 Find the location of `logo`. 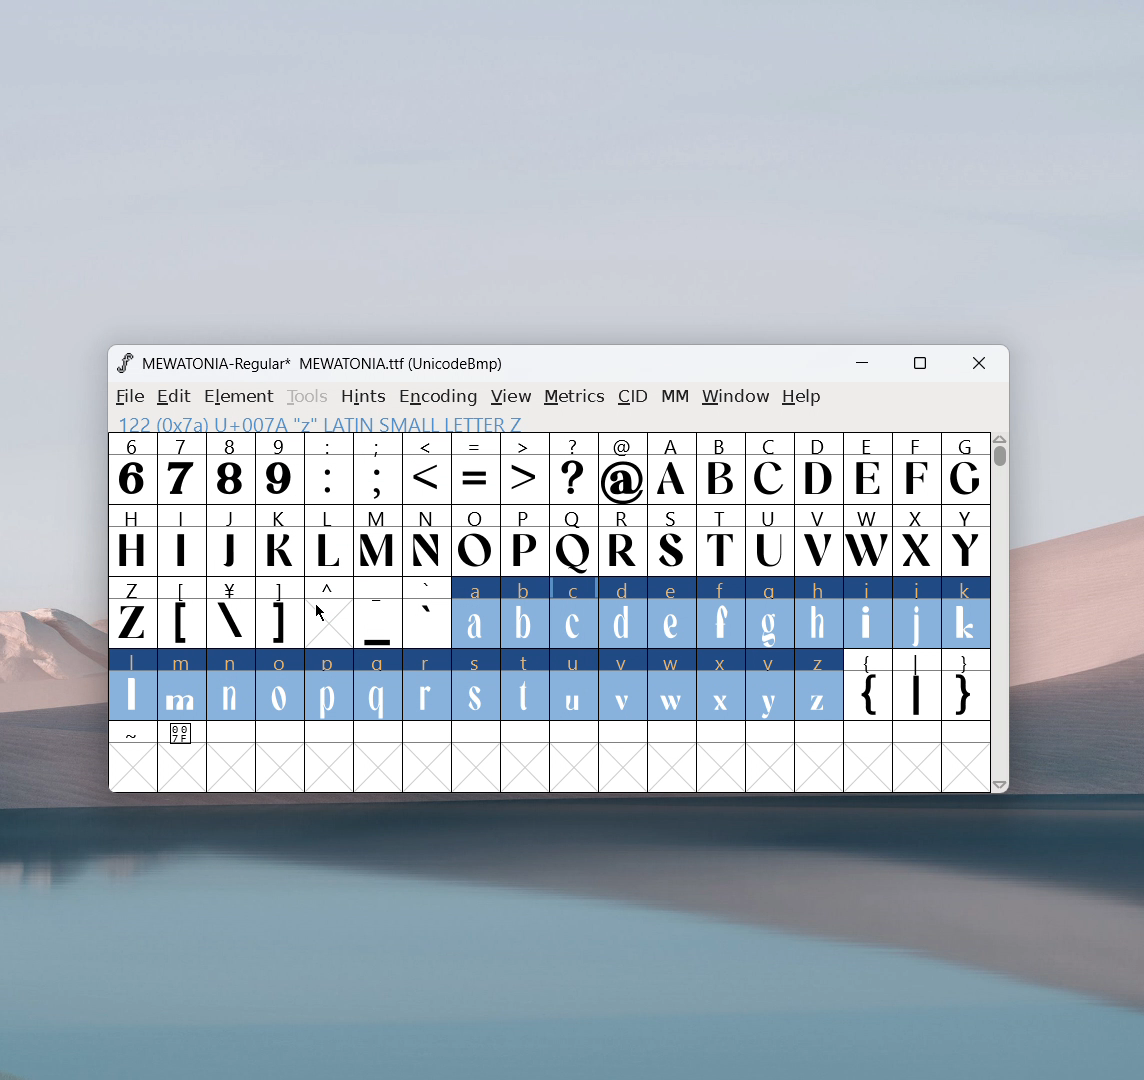

logo is located at coordinates (124, 363).